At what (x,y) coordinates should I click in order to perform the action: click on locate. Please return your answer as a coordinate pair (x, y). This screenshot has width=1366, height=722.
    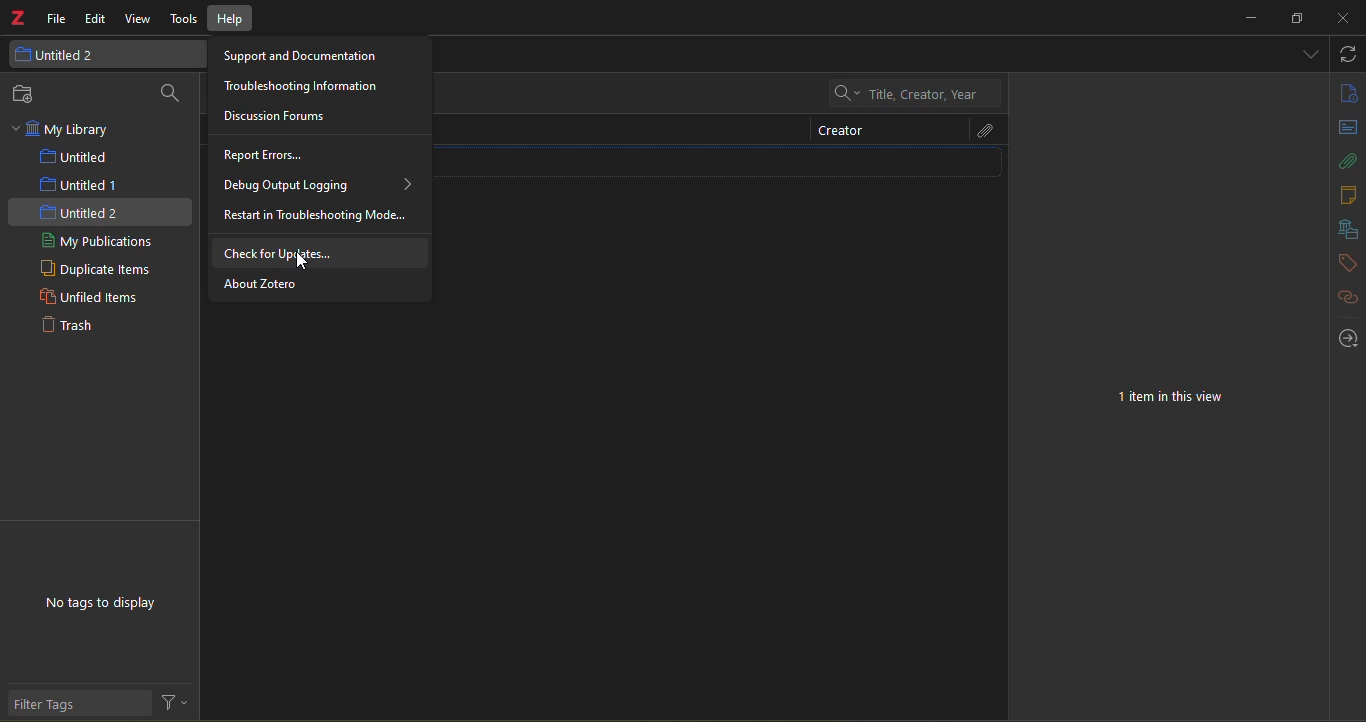
    Looking at the image, I should click on (1348, 338).